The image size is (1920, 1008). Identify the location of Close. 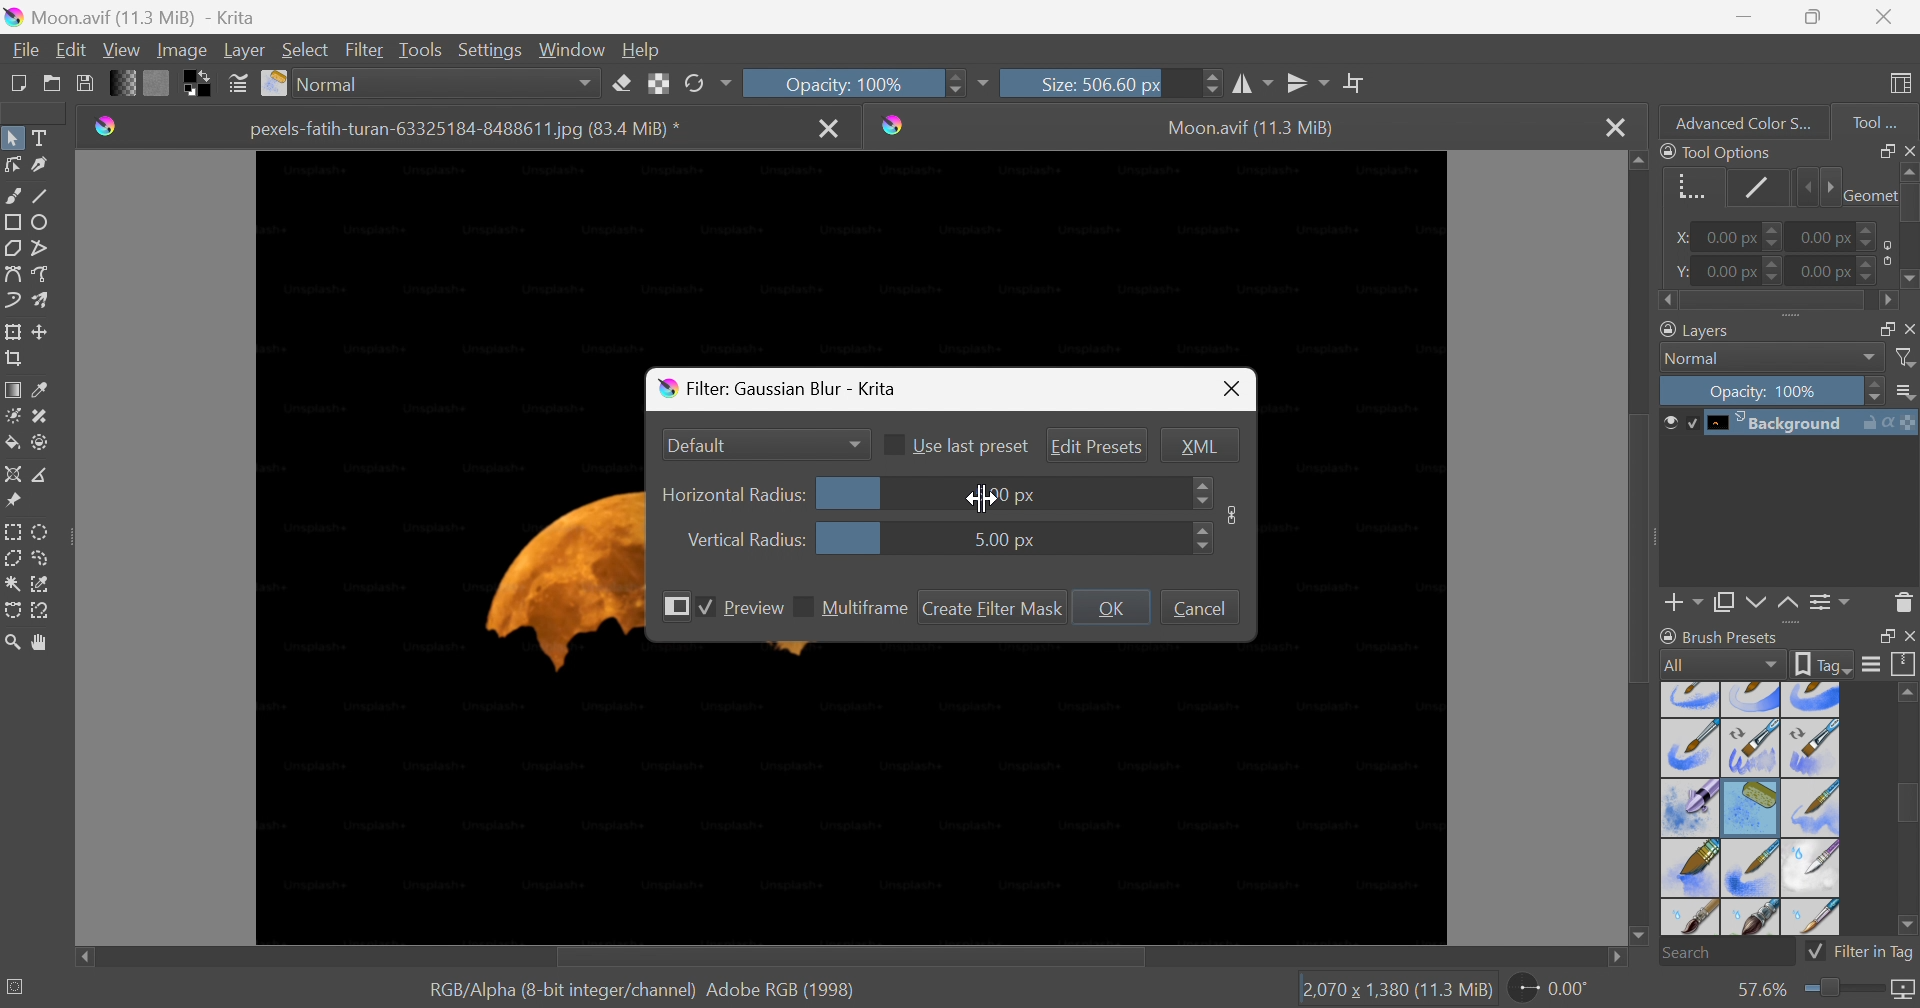
(830, 130).